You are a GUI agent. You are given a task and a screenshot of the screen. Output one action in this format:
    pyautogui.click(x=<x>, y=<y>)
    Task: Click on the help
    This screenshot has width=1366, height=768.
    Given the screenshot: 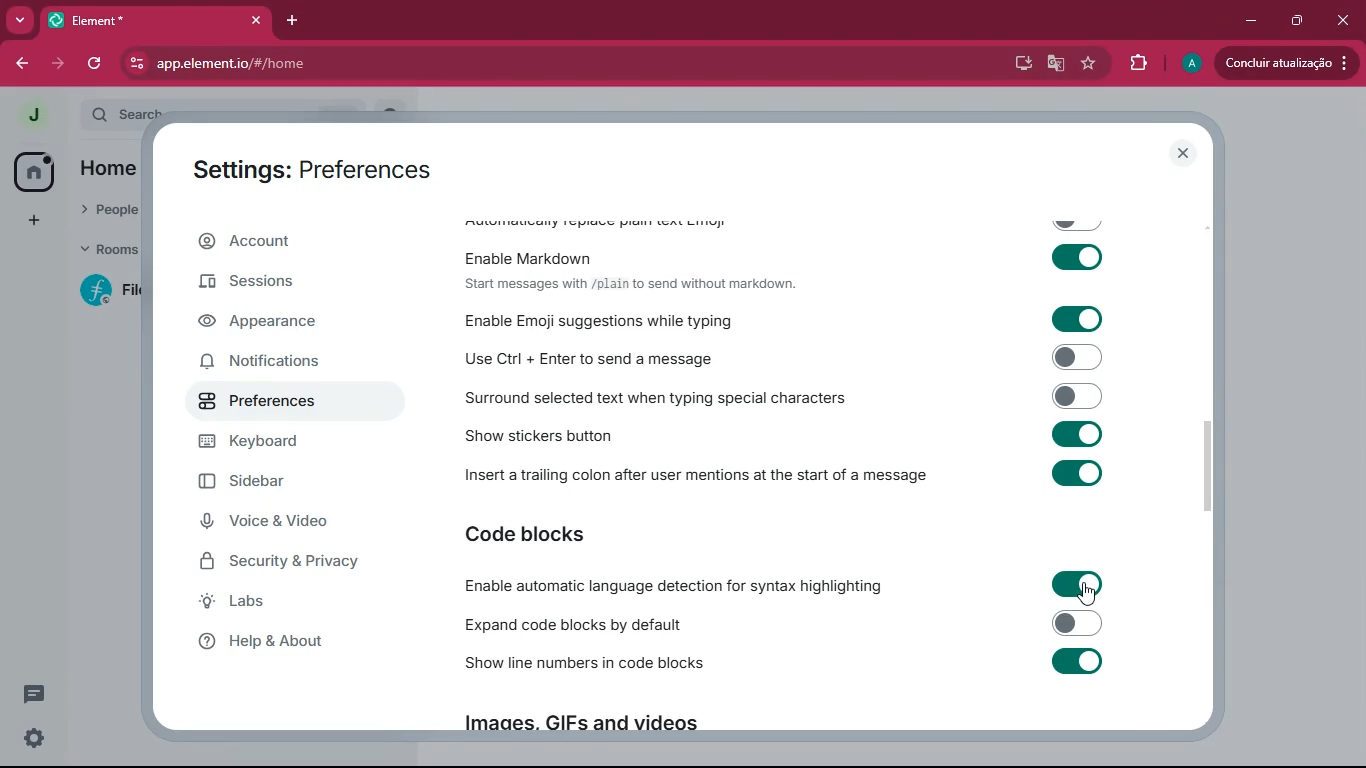 What is the action you would take?
    pyautogui.click(x=283, y=645)
    